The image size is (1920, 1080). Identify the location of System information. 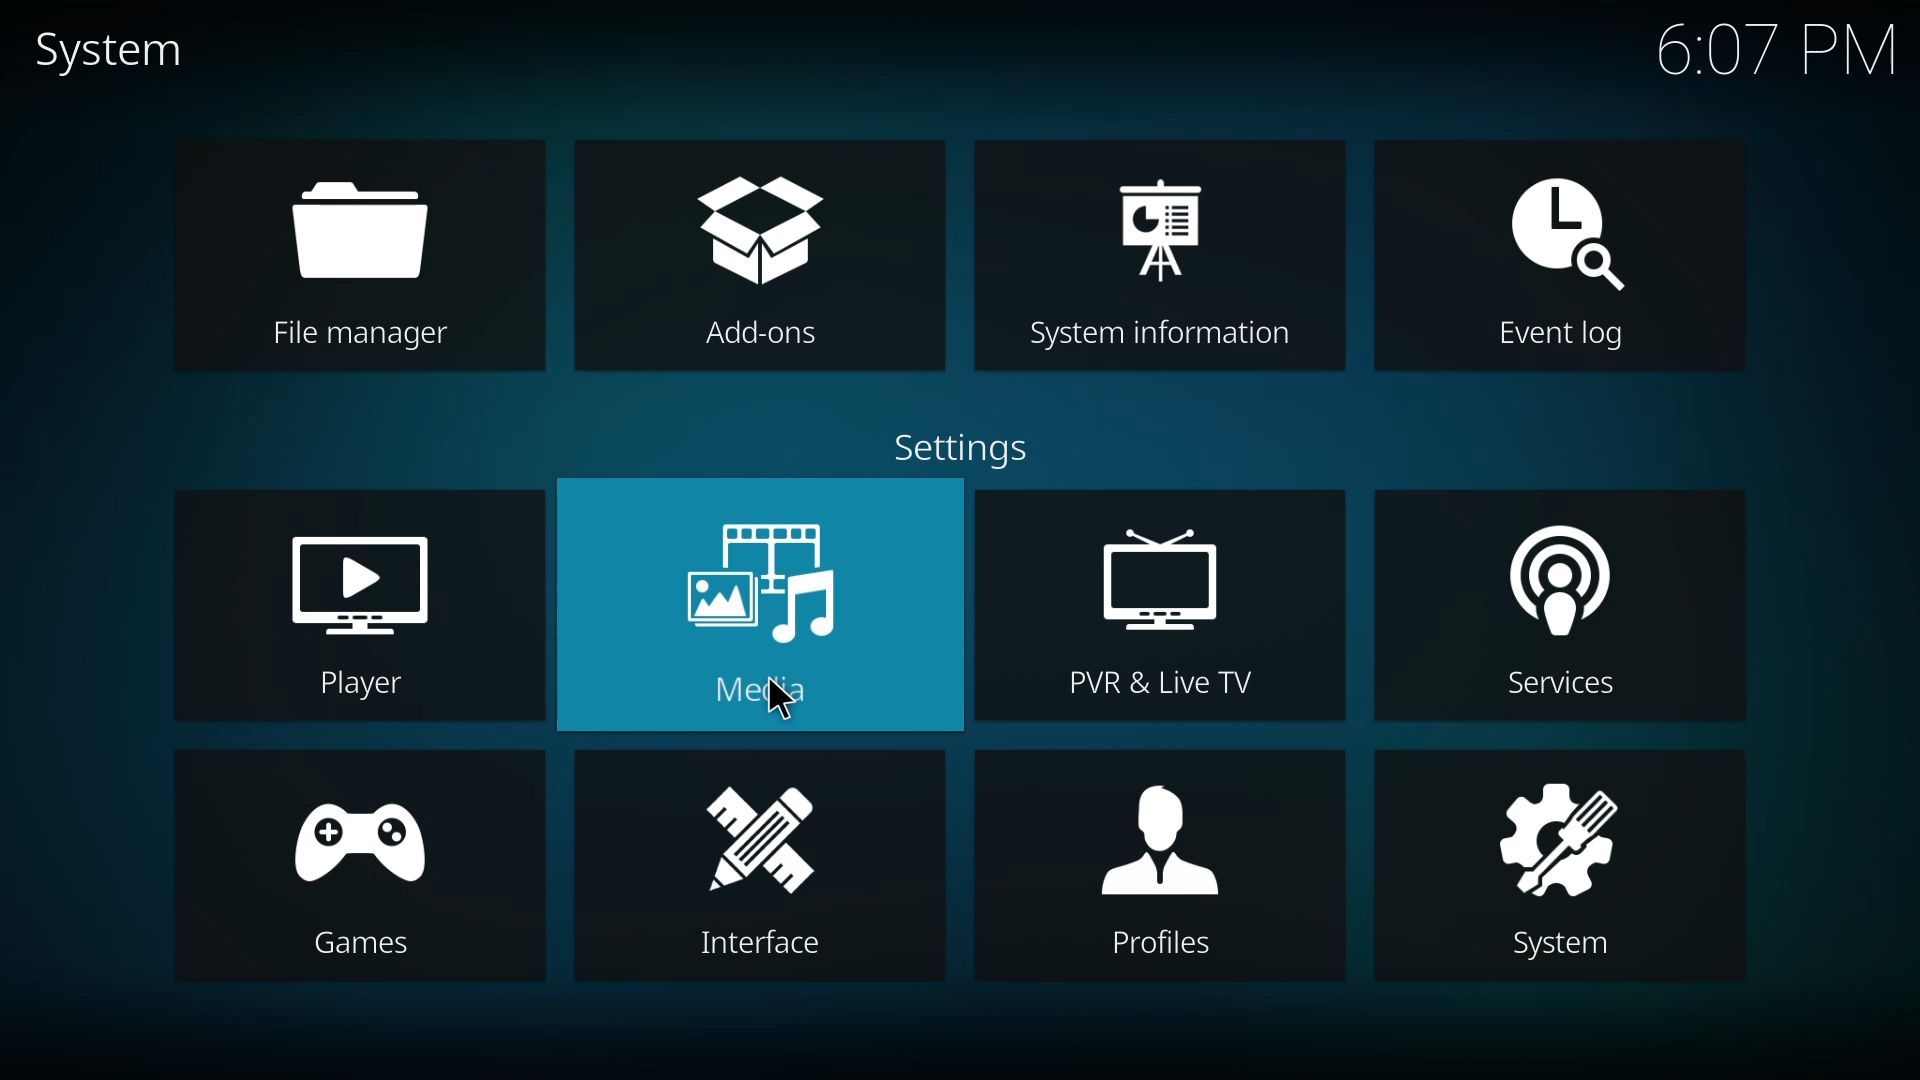
(1154, 336).